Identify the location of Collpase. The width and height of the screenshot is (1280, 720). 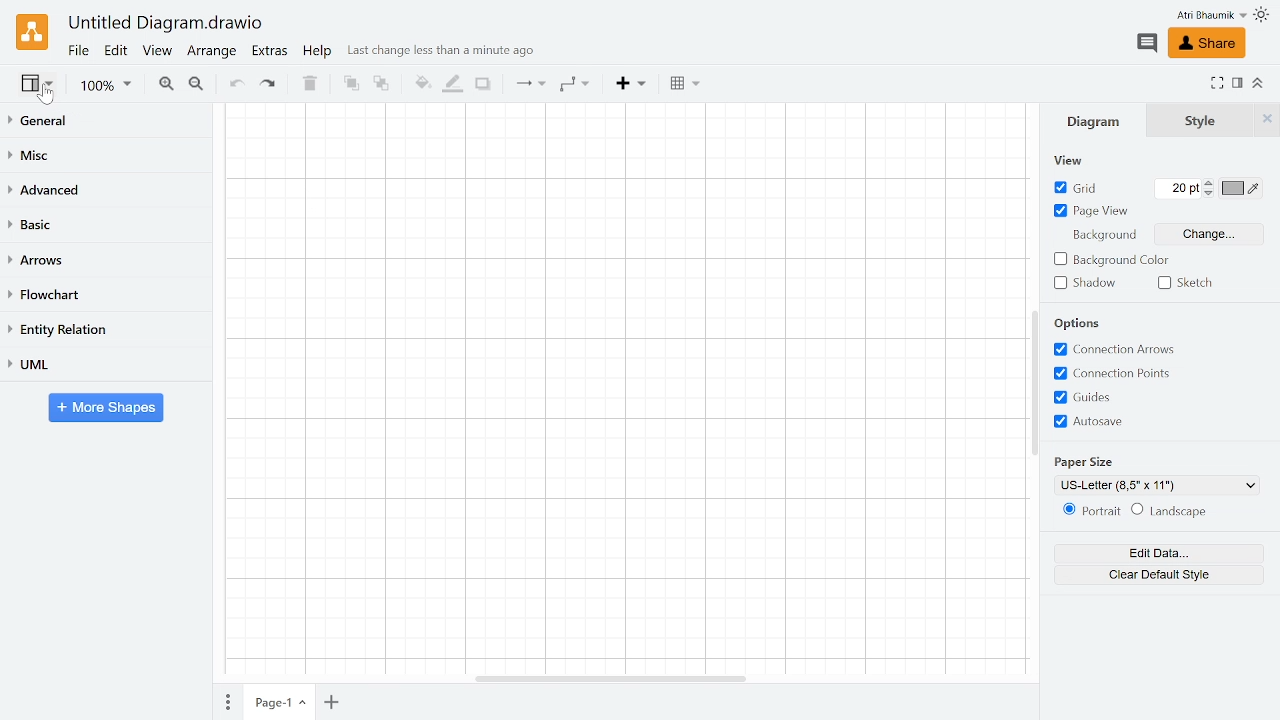
(1256, 85).